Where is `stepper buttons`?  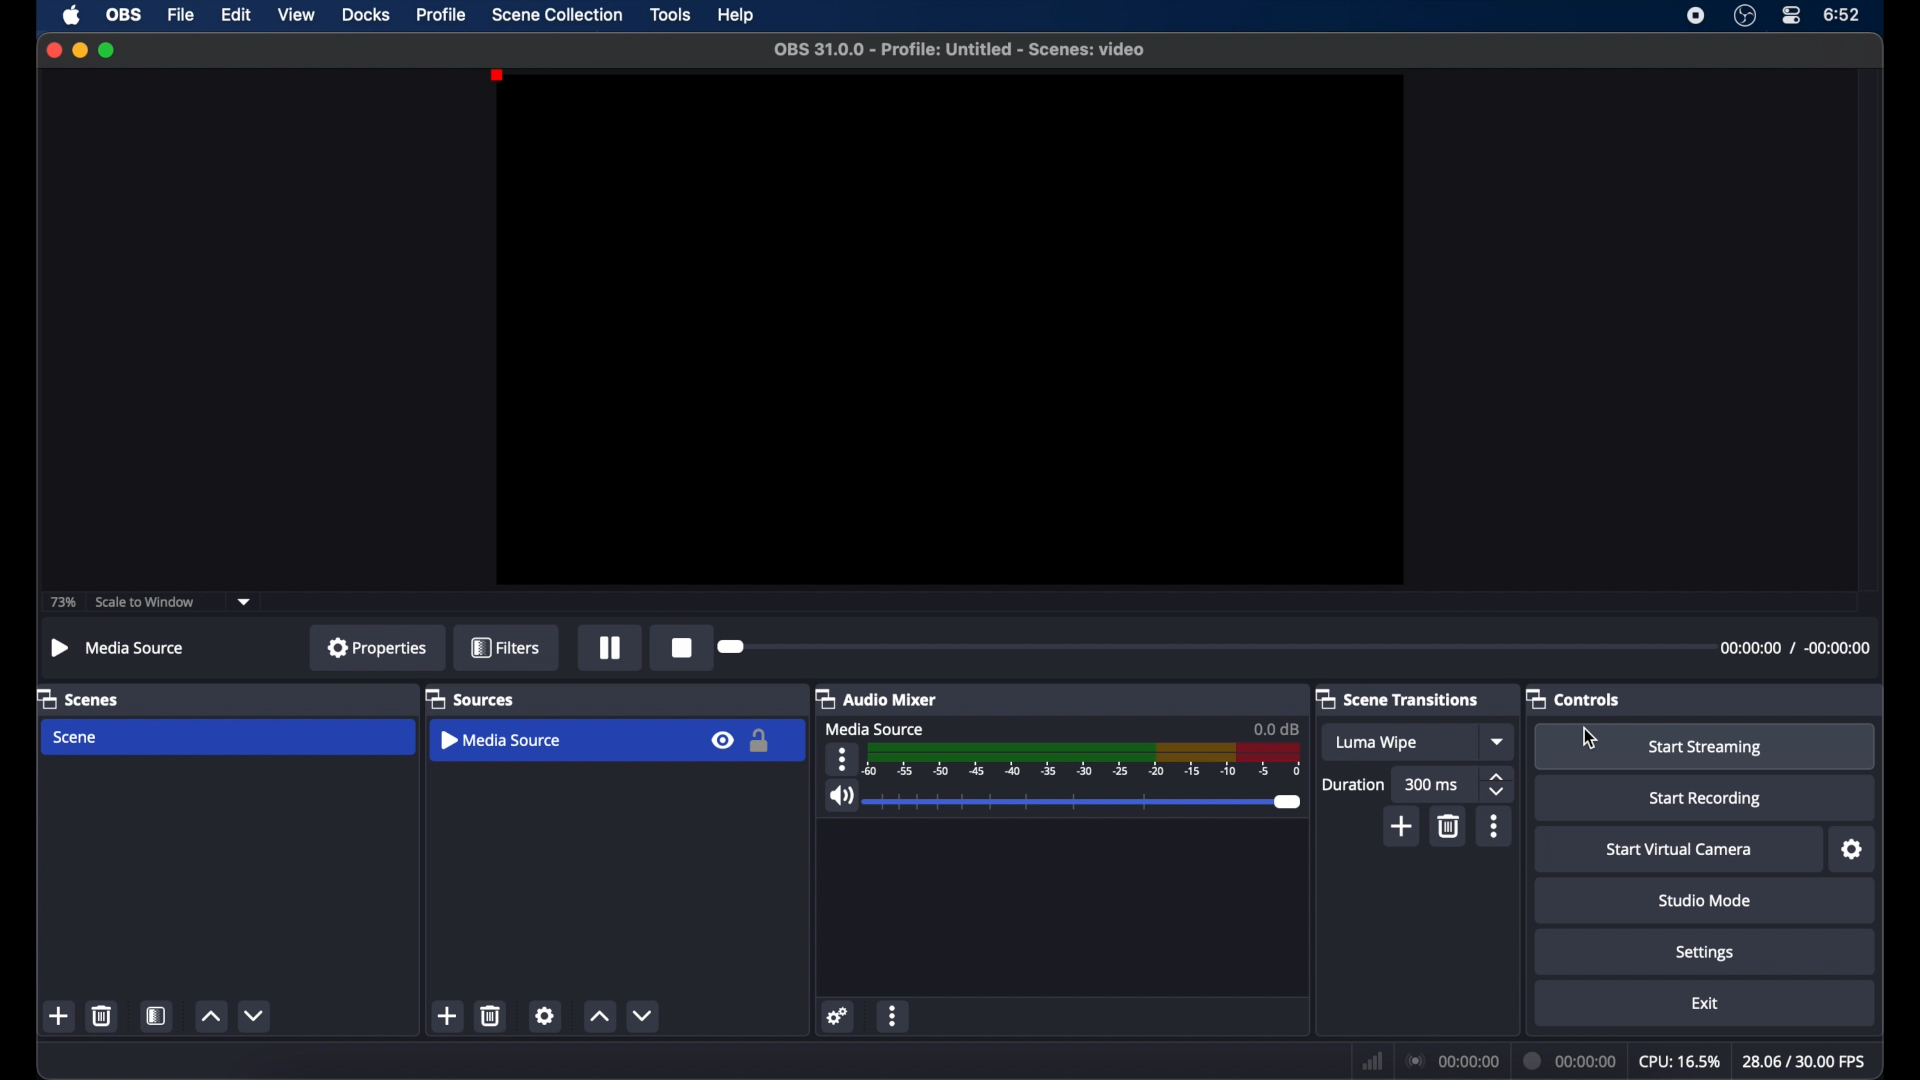
stepper buttons is located at coordinates (1499, 784).